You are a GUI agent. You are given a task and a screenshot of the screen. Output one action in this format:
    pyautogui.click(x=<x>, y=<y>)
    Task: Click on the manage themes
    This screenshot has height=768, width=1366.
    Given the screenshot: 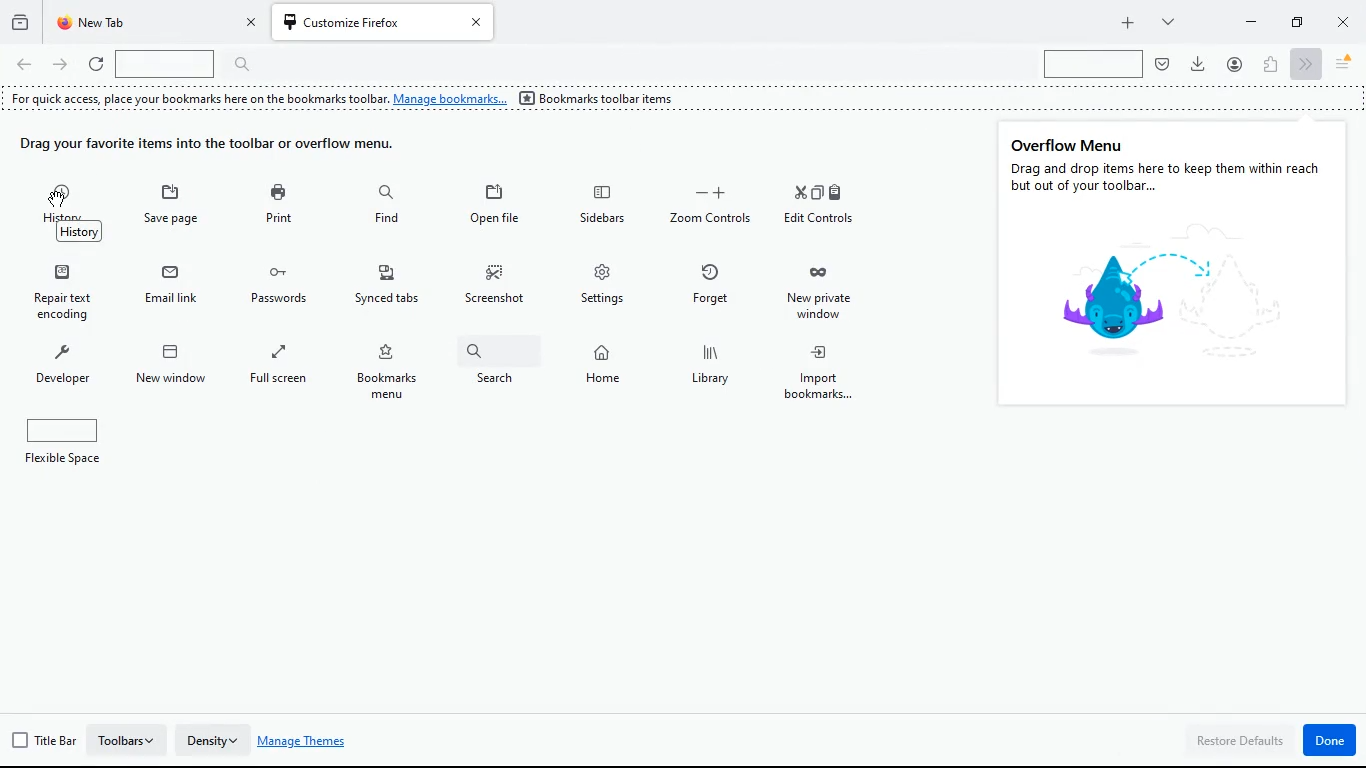 What is the action you would take?
    pyautogui.click(x=309, y=742)
    